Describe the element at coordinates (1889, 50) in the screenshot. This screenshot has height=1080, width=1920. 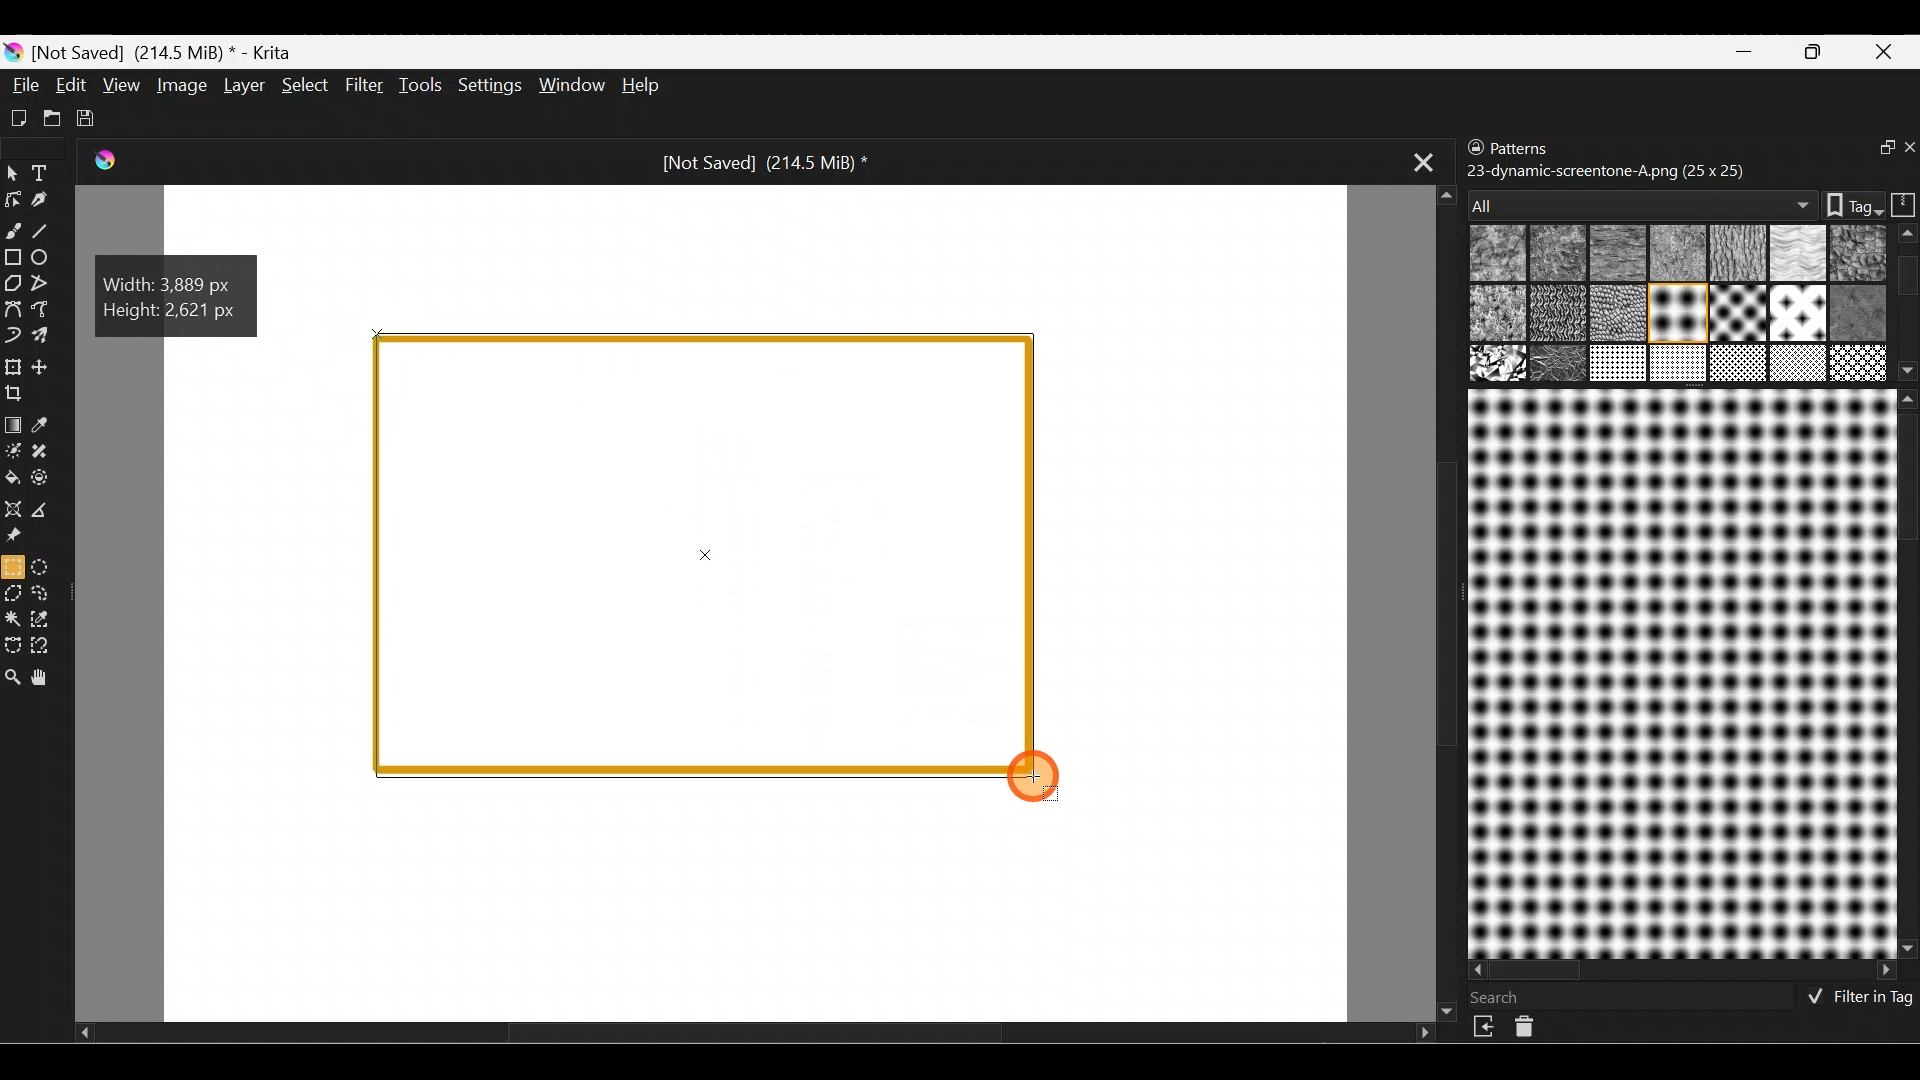
I see `Close` at that location.